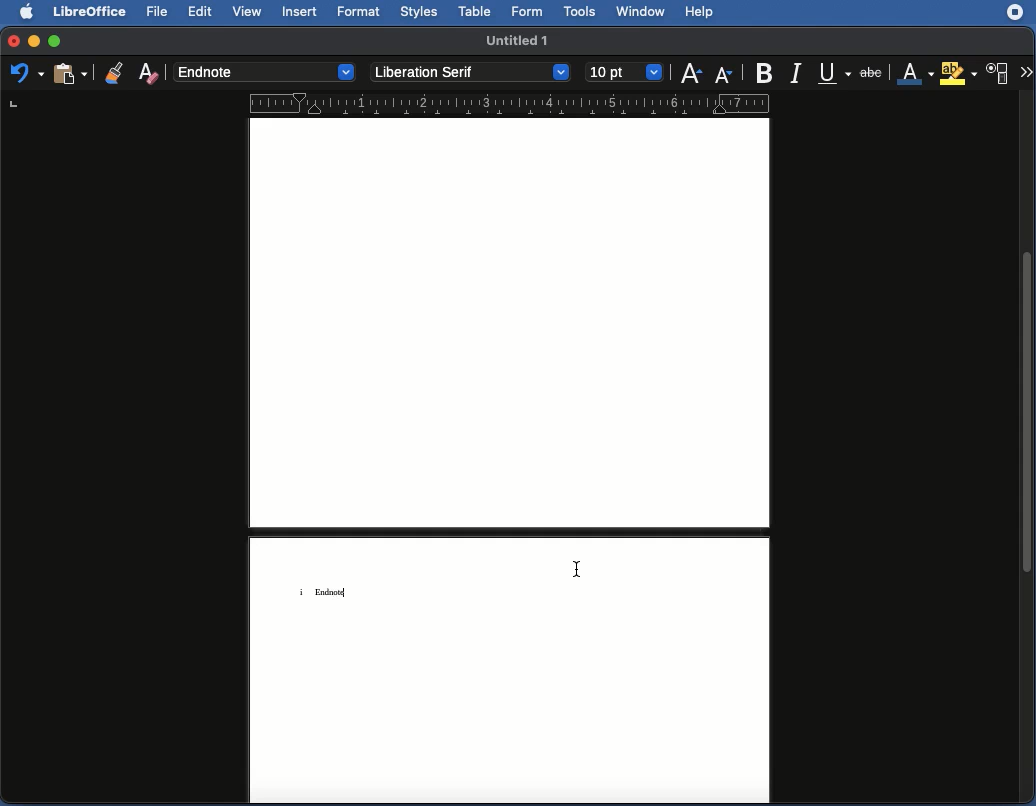  I want to click on Undo, so click(28, 73).